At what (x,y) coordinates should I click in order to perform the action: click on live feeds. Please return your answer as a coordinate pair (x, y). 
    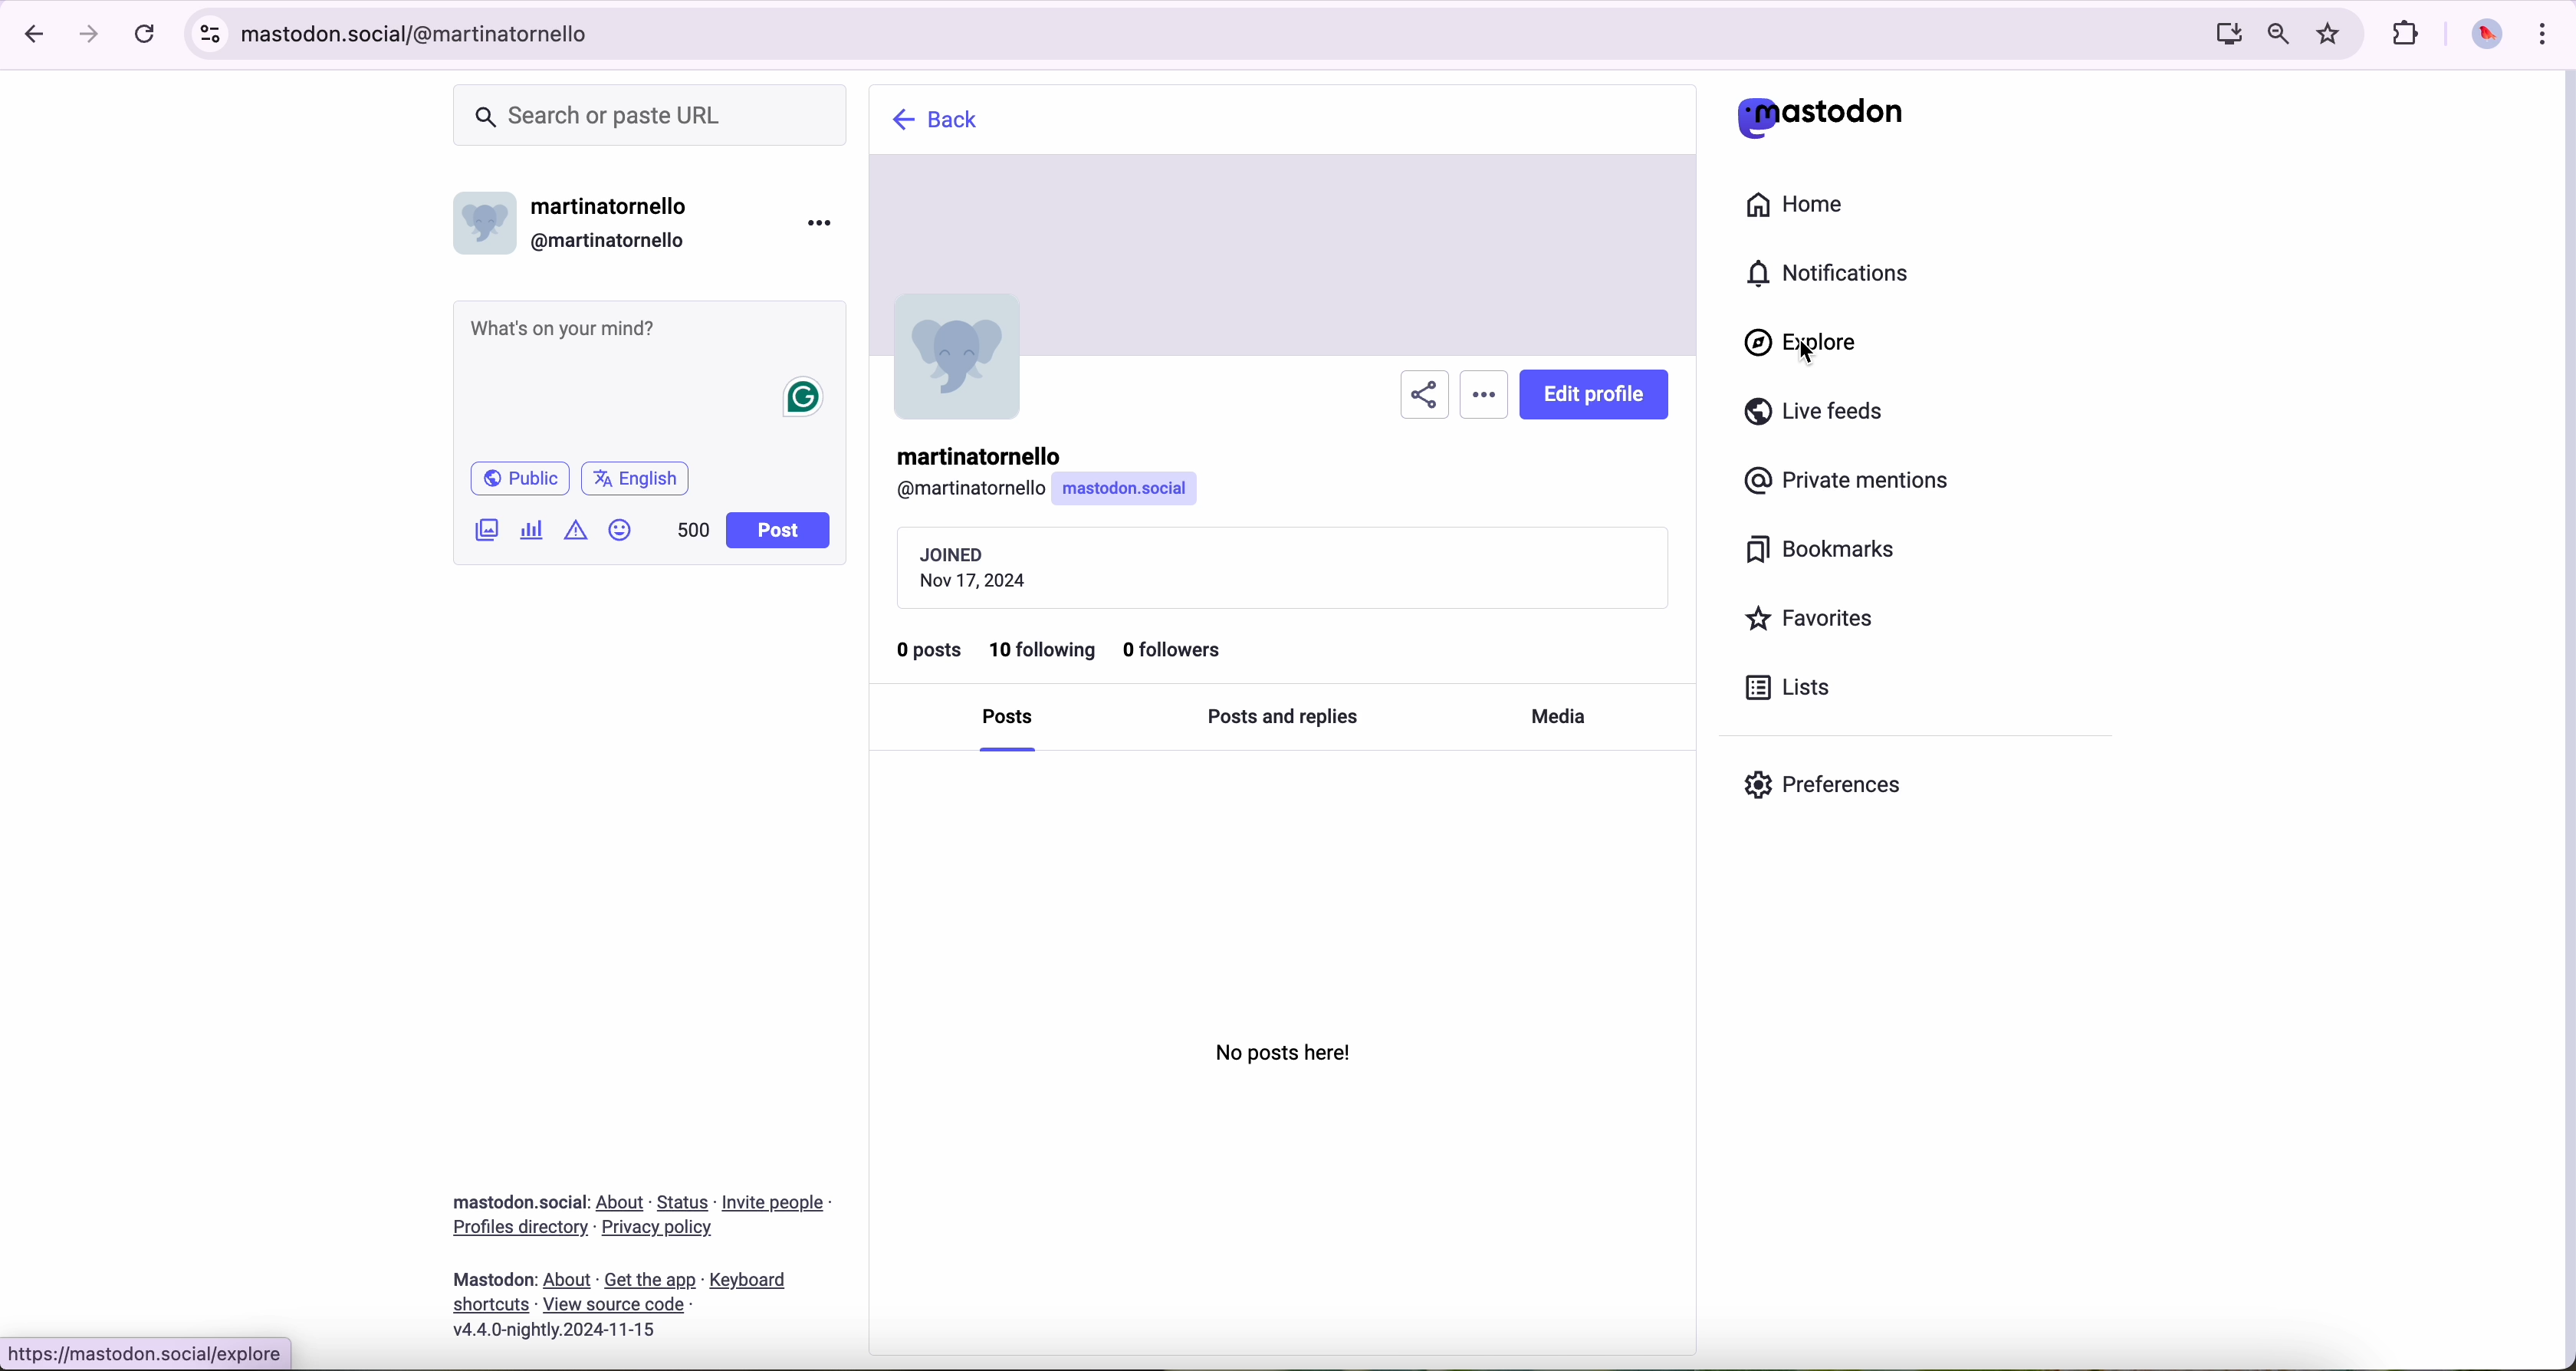
    Looking at the image, I should click on (1818, 412).